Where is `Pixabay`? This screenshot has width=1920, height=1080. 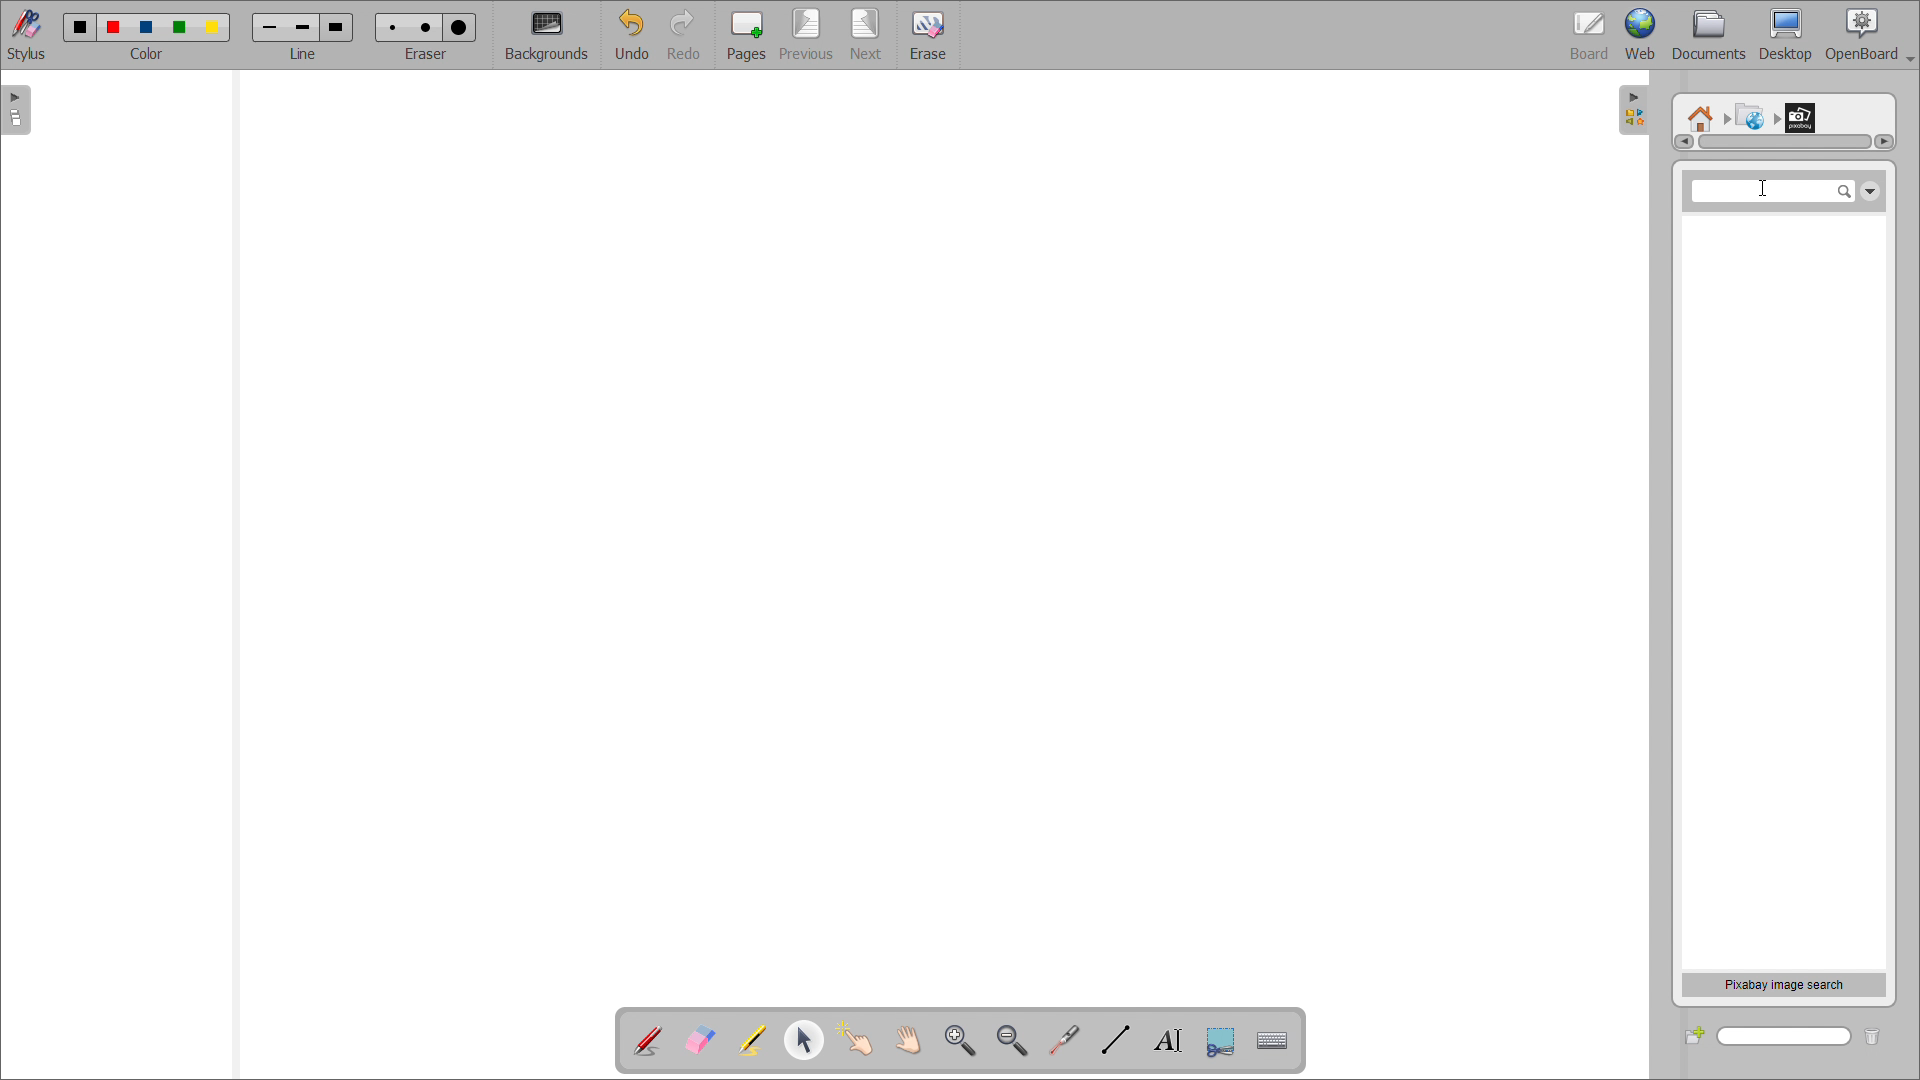
Pixabay is located at coordinates (1805, 113).